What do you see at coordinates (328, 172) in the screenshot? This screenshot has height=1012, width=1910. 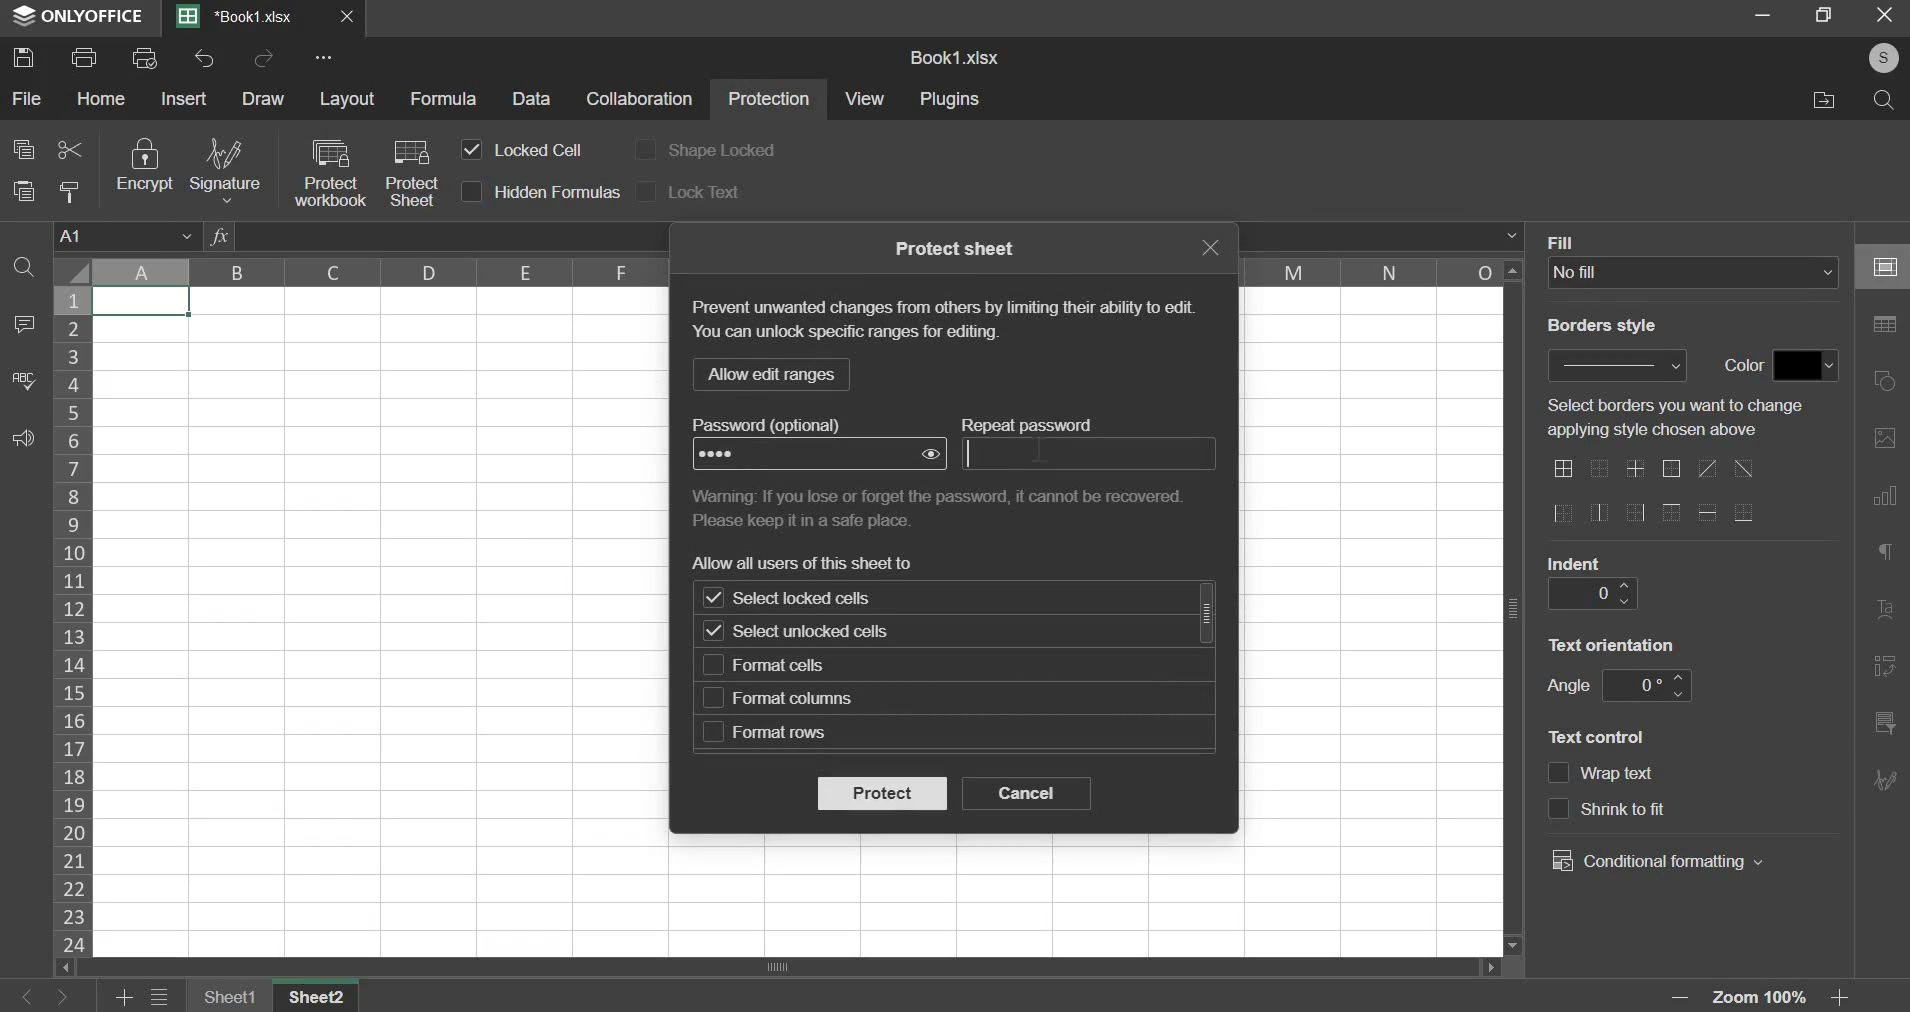 I see `protect workbook` at bounding box center [328, 172].